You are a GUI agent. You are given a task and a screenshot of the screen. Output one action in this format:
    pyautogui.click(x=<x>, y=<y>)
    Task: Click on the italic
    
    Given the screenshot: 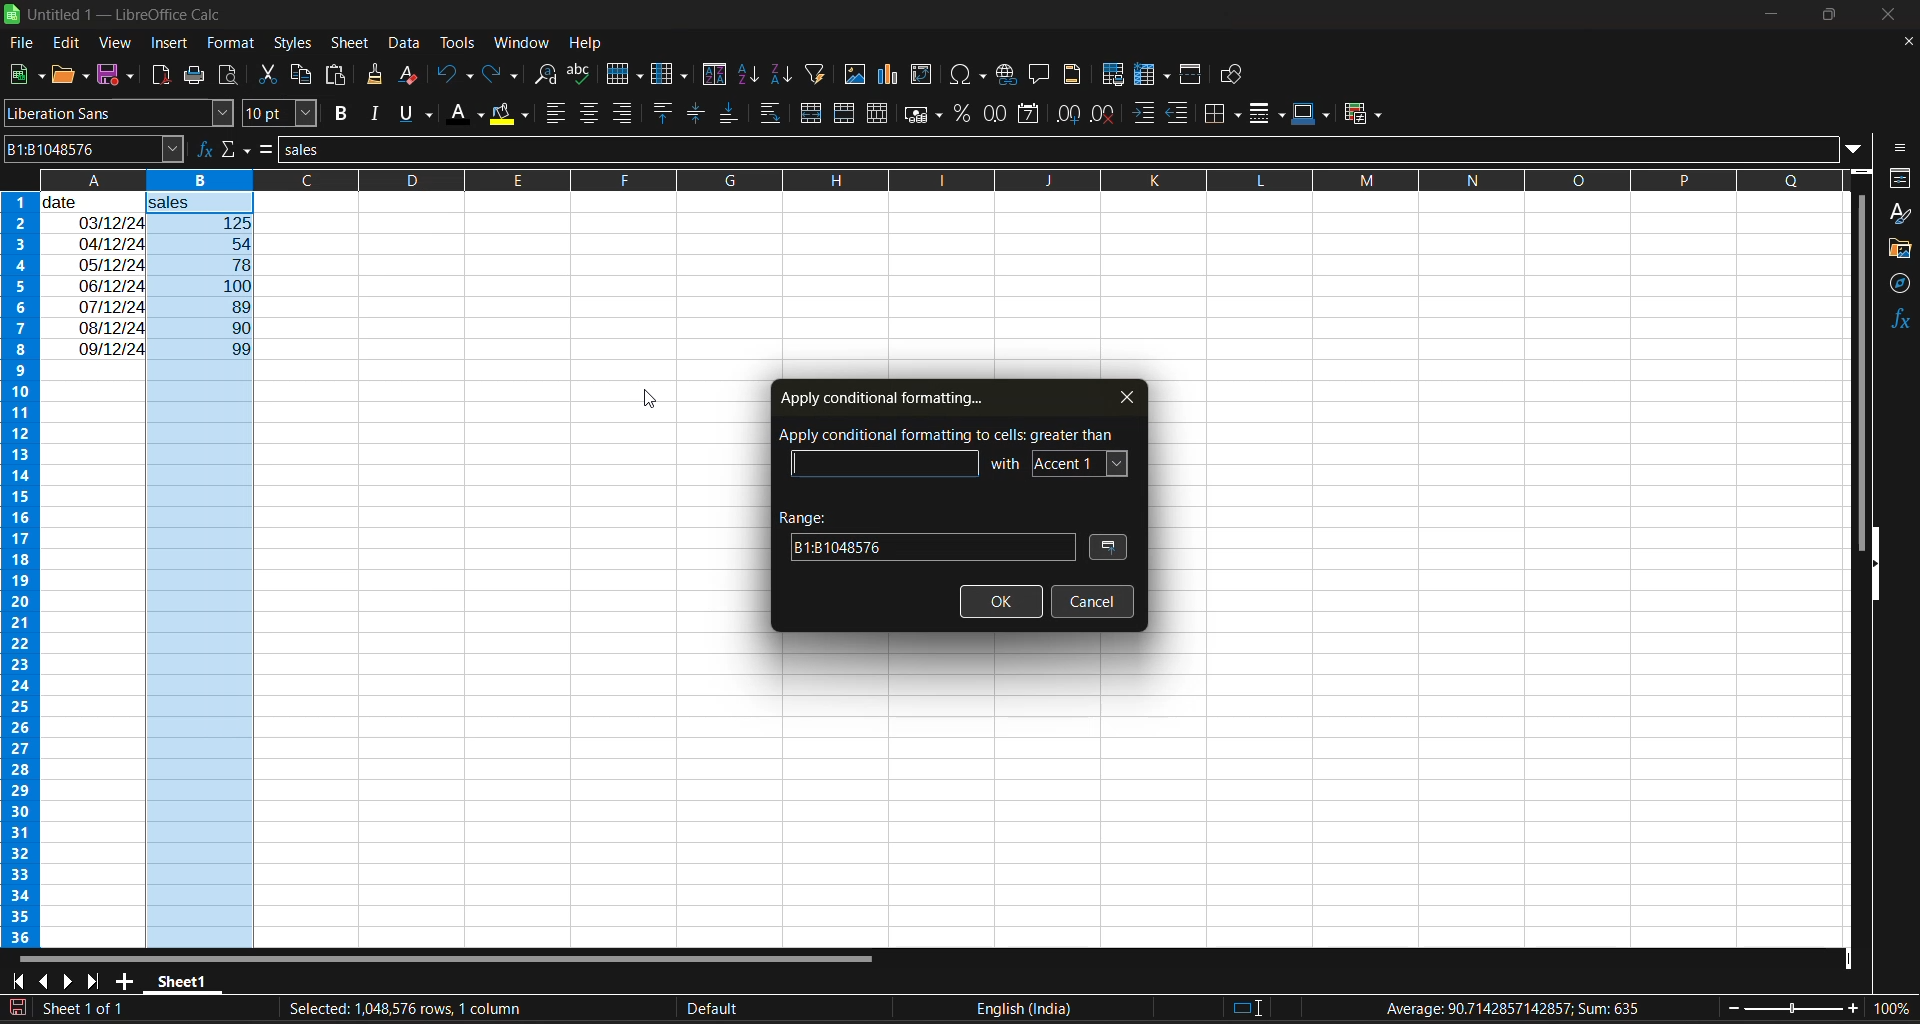 What is the action you would take?
    pyautogui.click(x=378, y=113)
    